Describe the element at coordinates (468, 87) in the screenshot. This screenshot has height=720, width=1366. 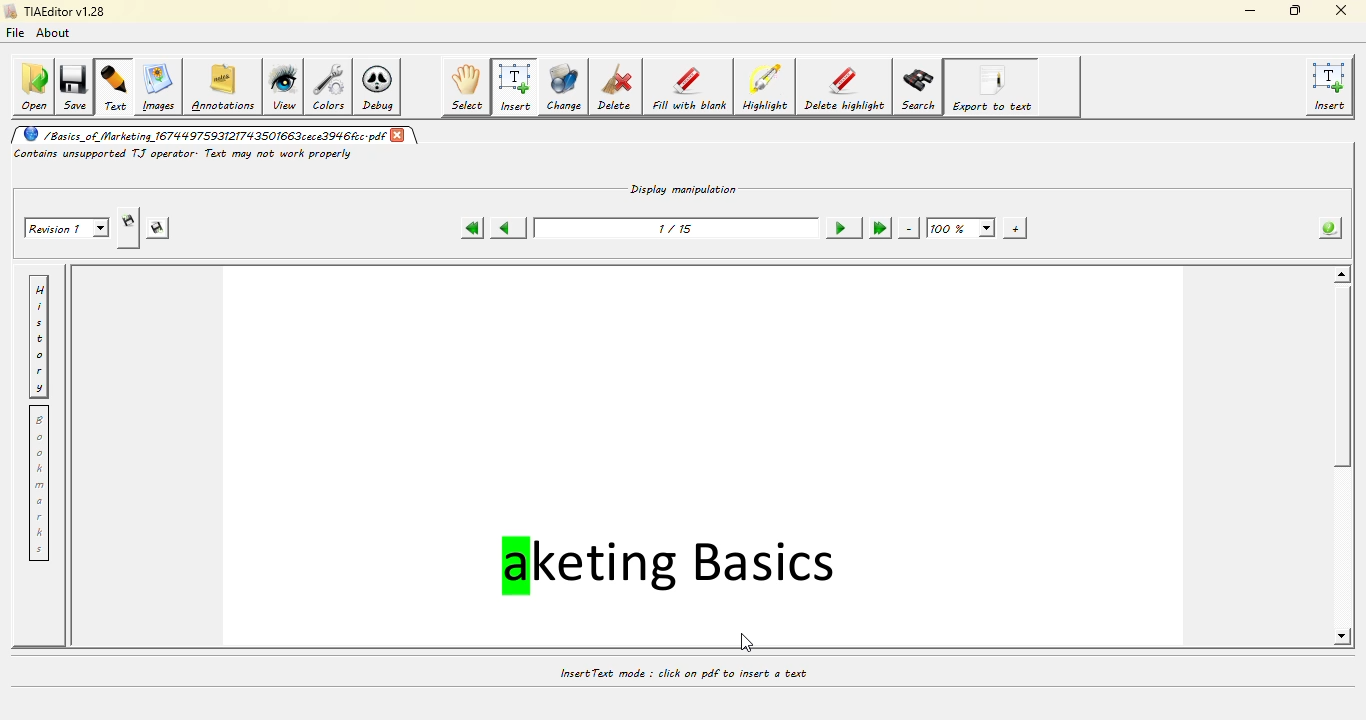
I see `select` at that location.